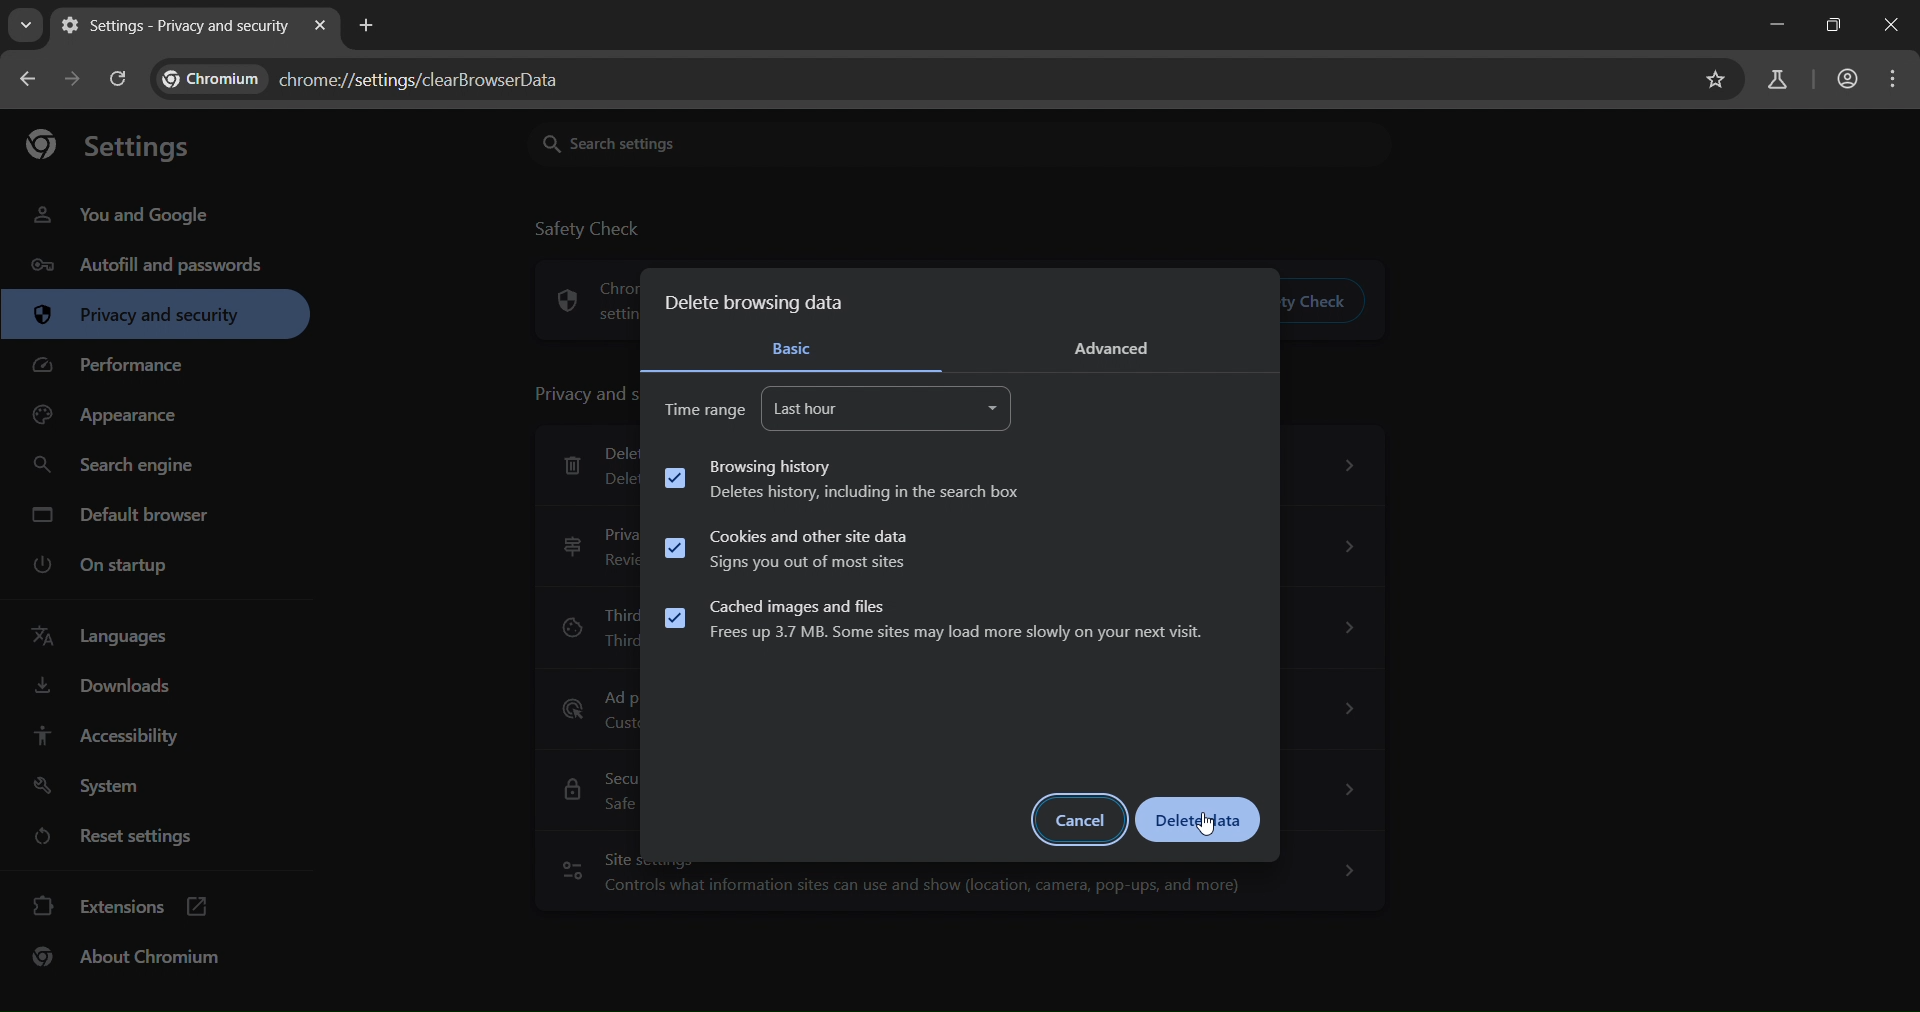  Describe the element at coordinates (794, 349) in the screenshot. I see `basic` at that location.